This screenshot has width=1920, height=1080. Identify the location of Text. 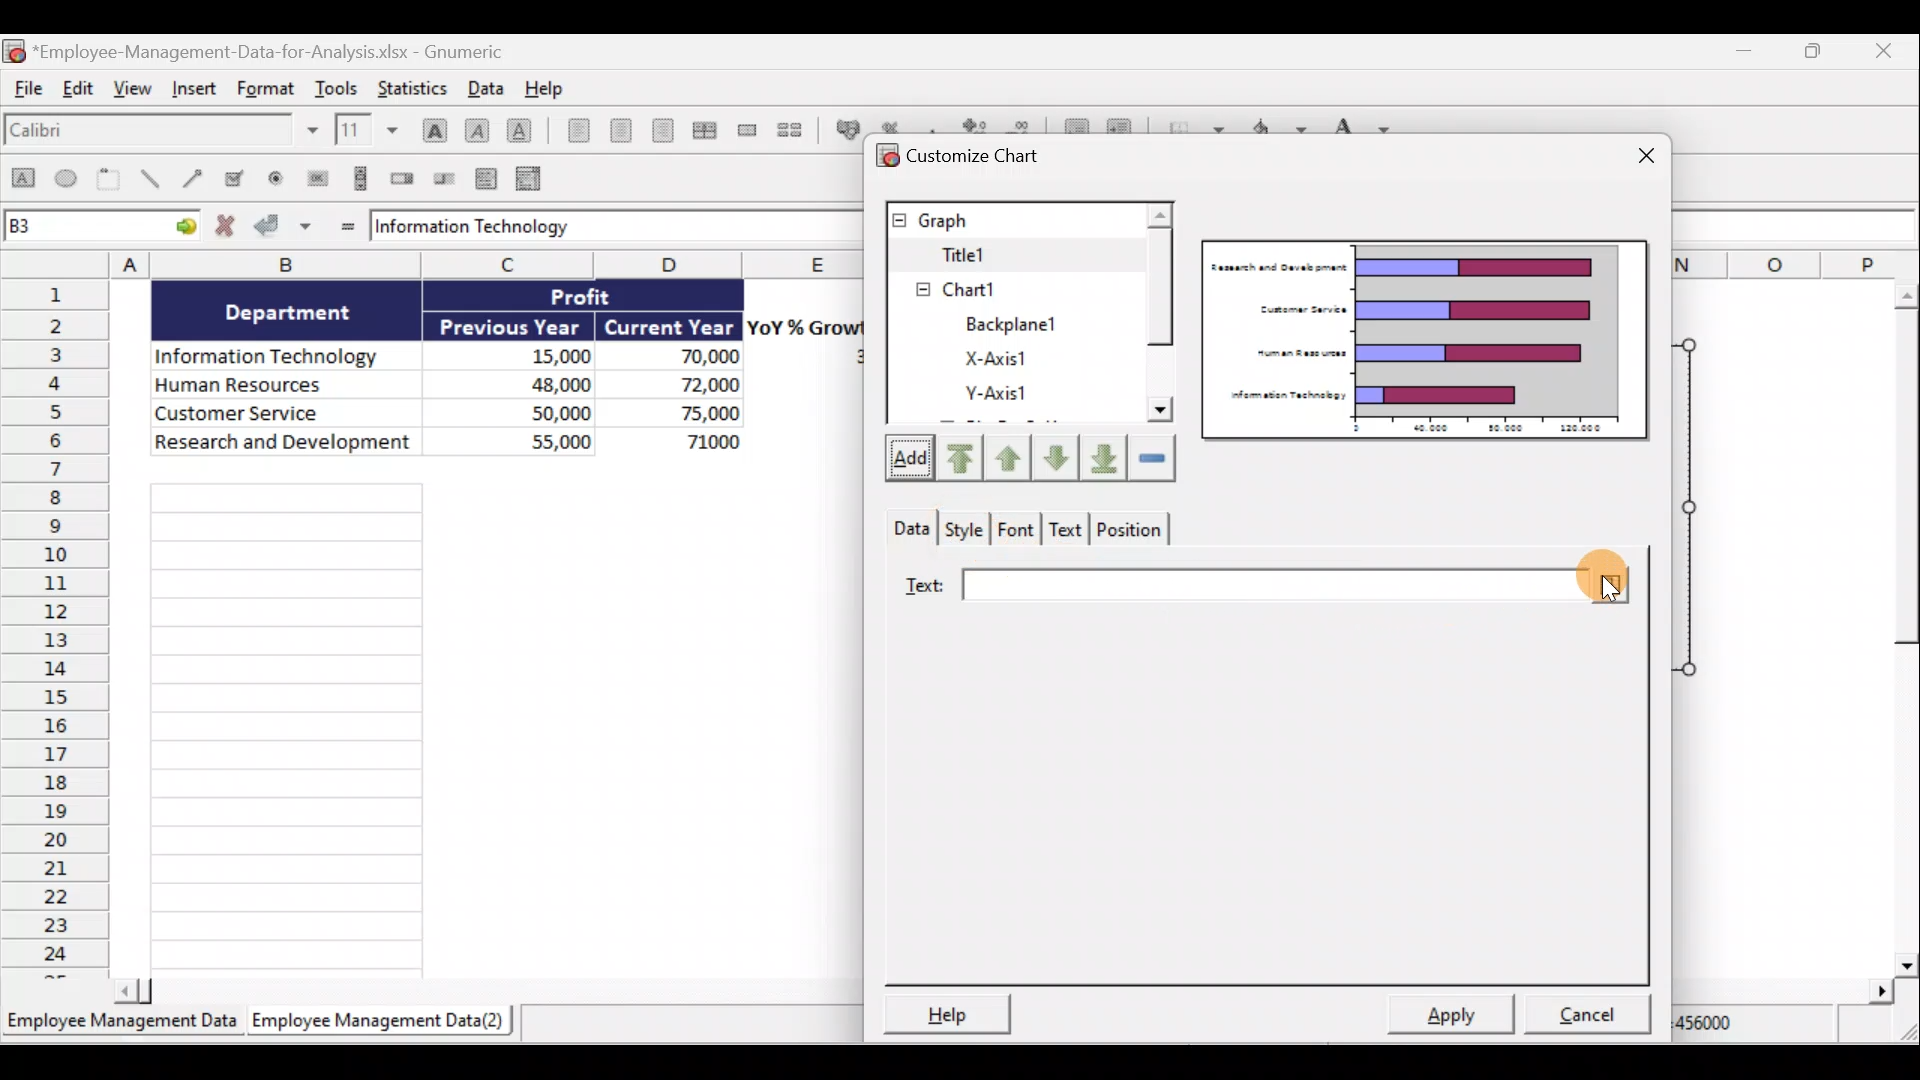
(1226, 587).